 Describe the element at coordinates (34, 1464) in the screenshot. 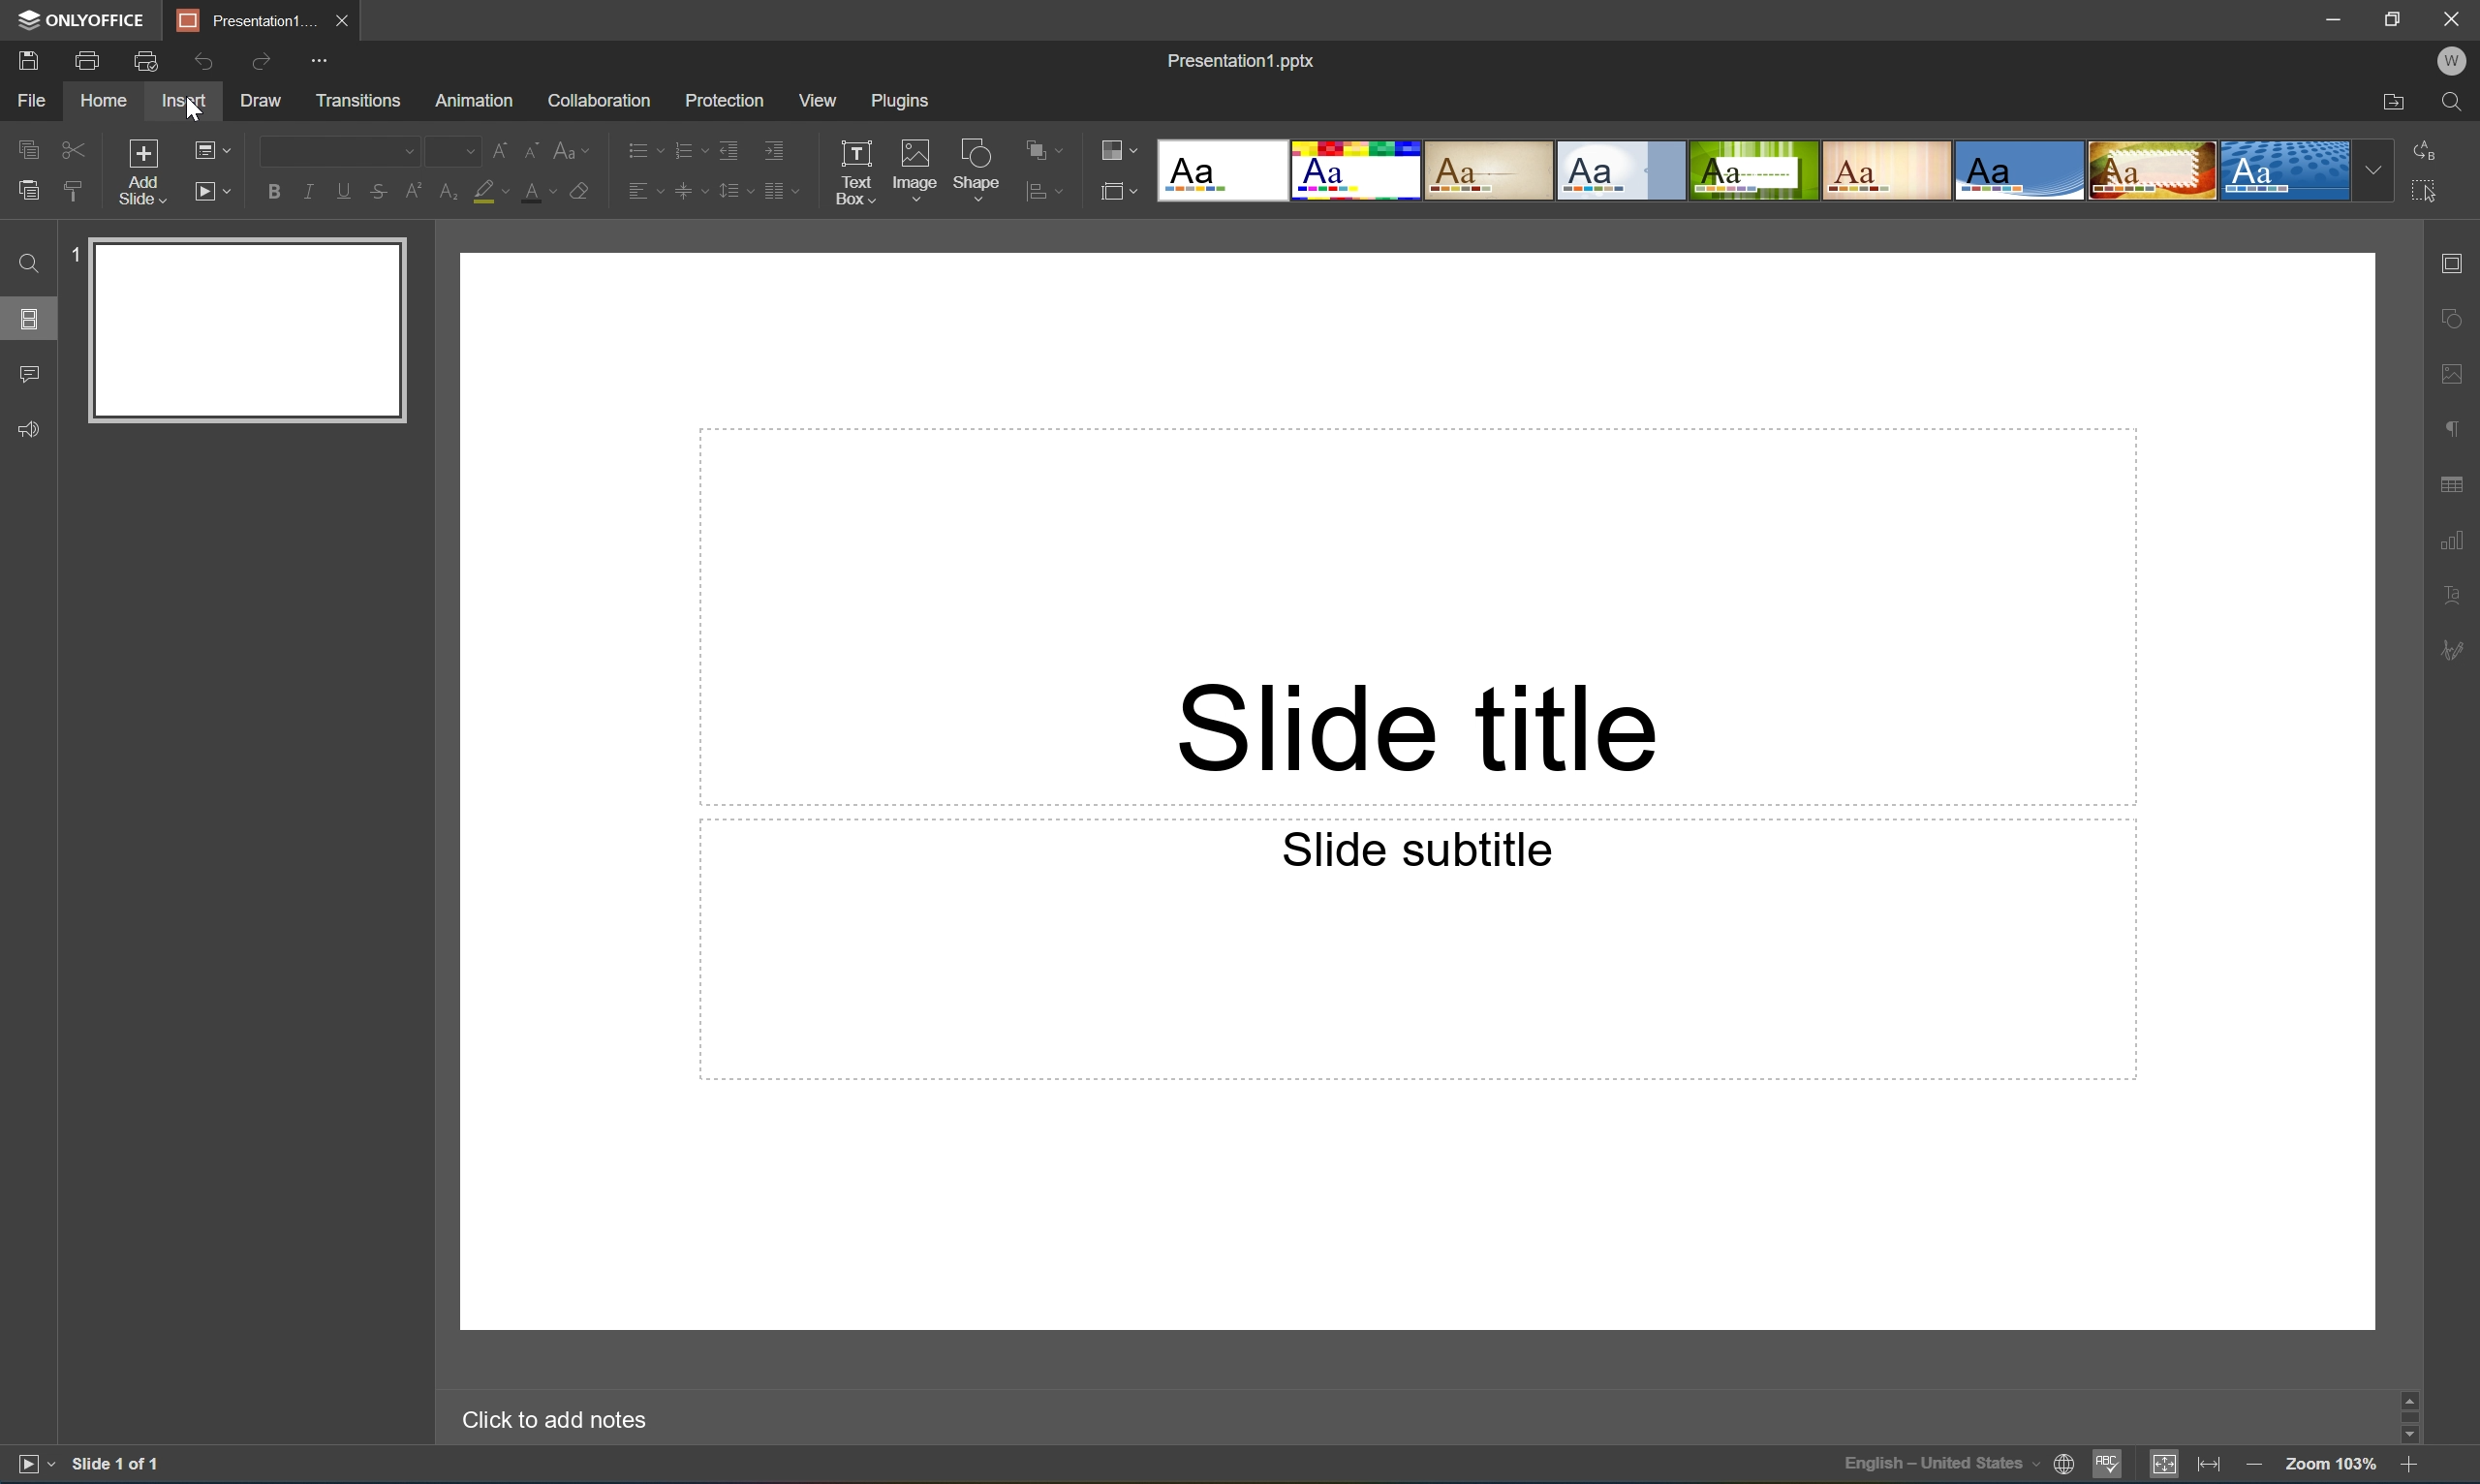

I see `Start slideshow` at that location.